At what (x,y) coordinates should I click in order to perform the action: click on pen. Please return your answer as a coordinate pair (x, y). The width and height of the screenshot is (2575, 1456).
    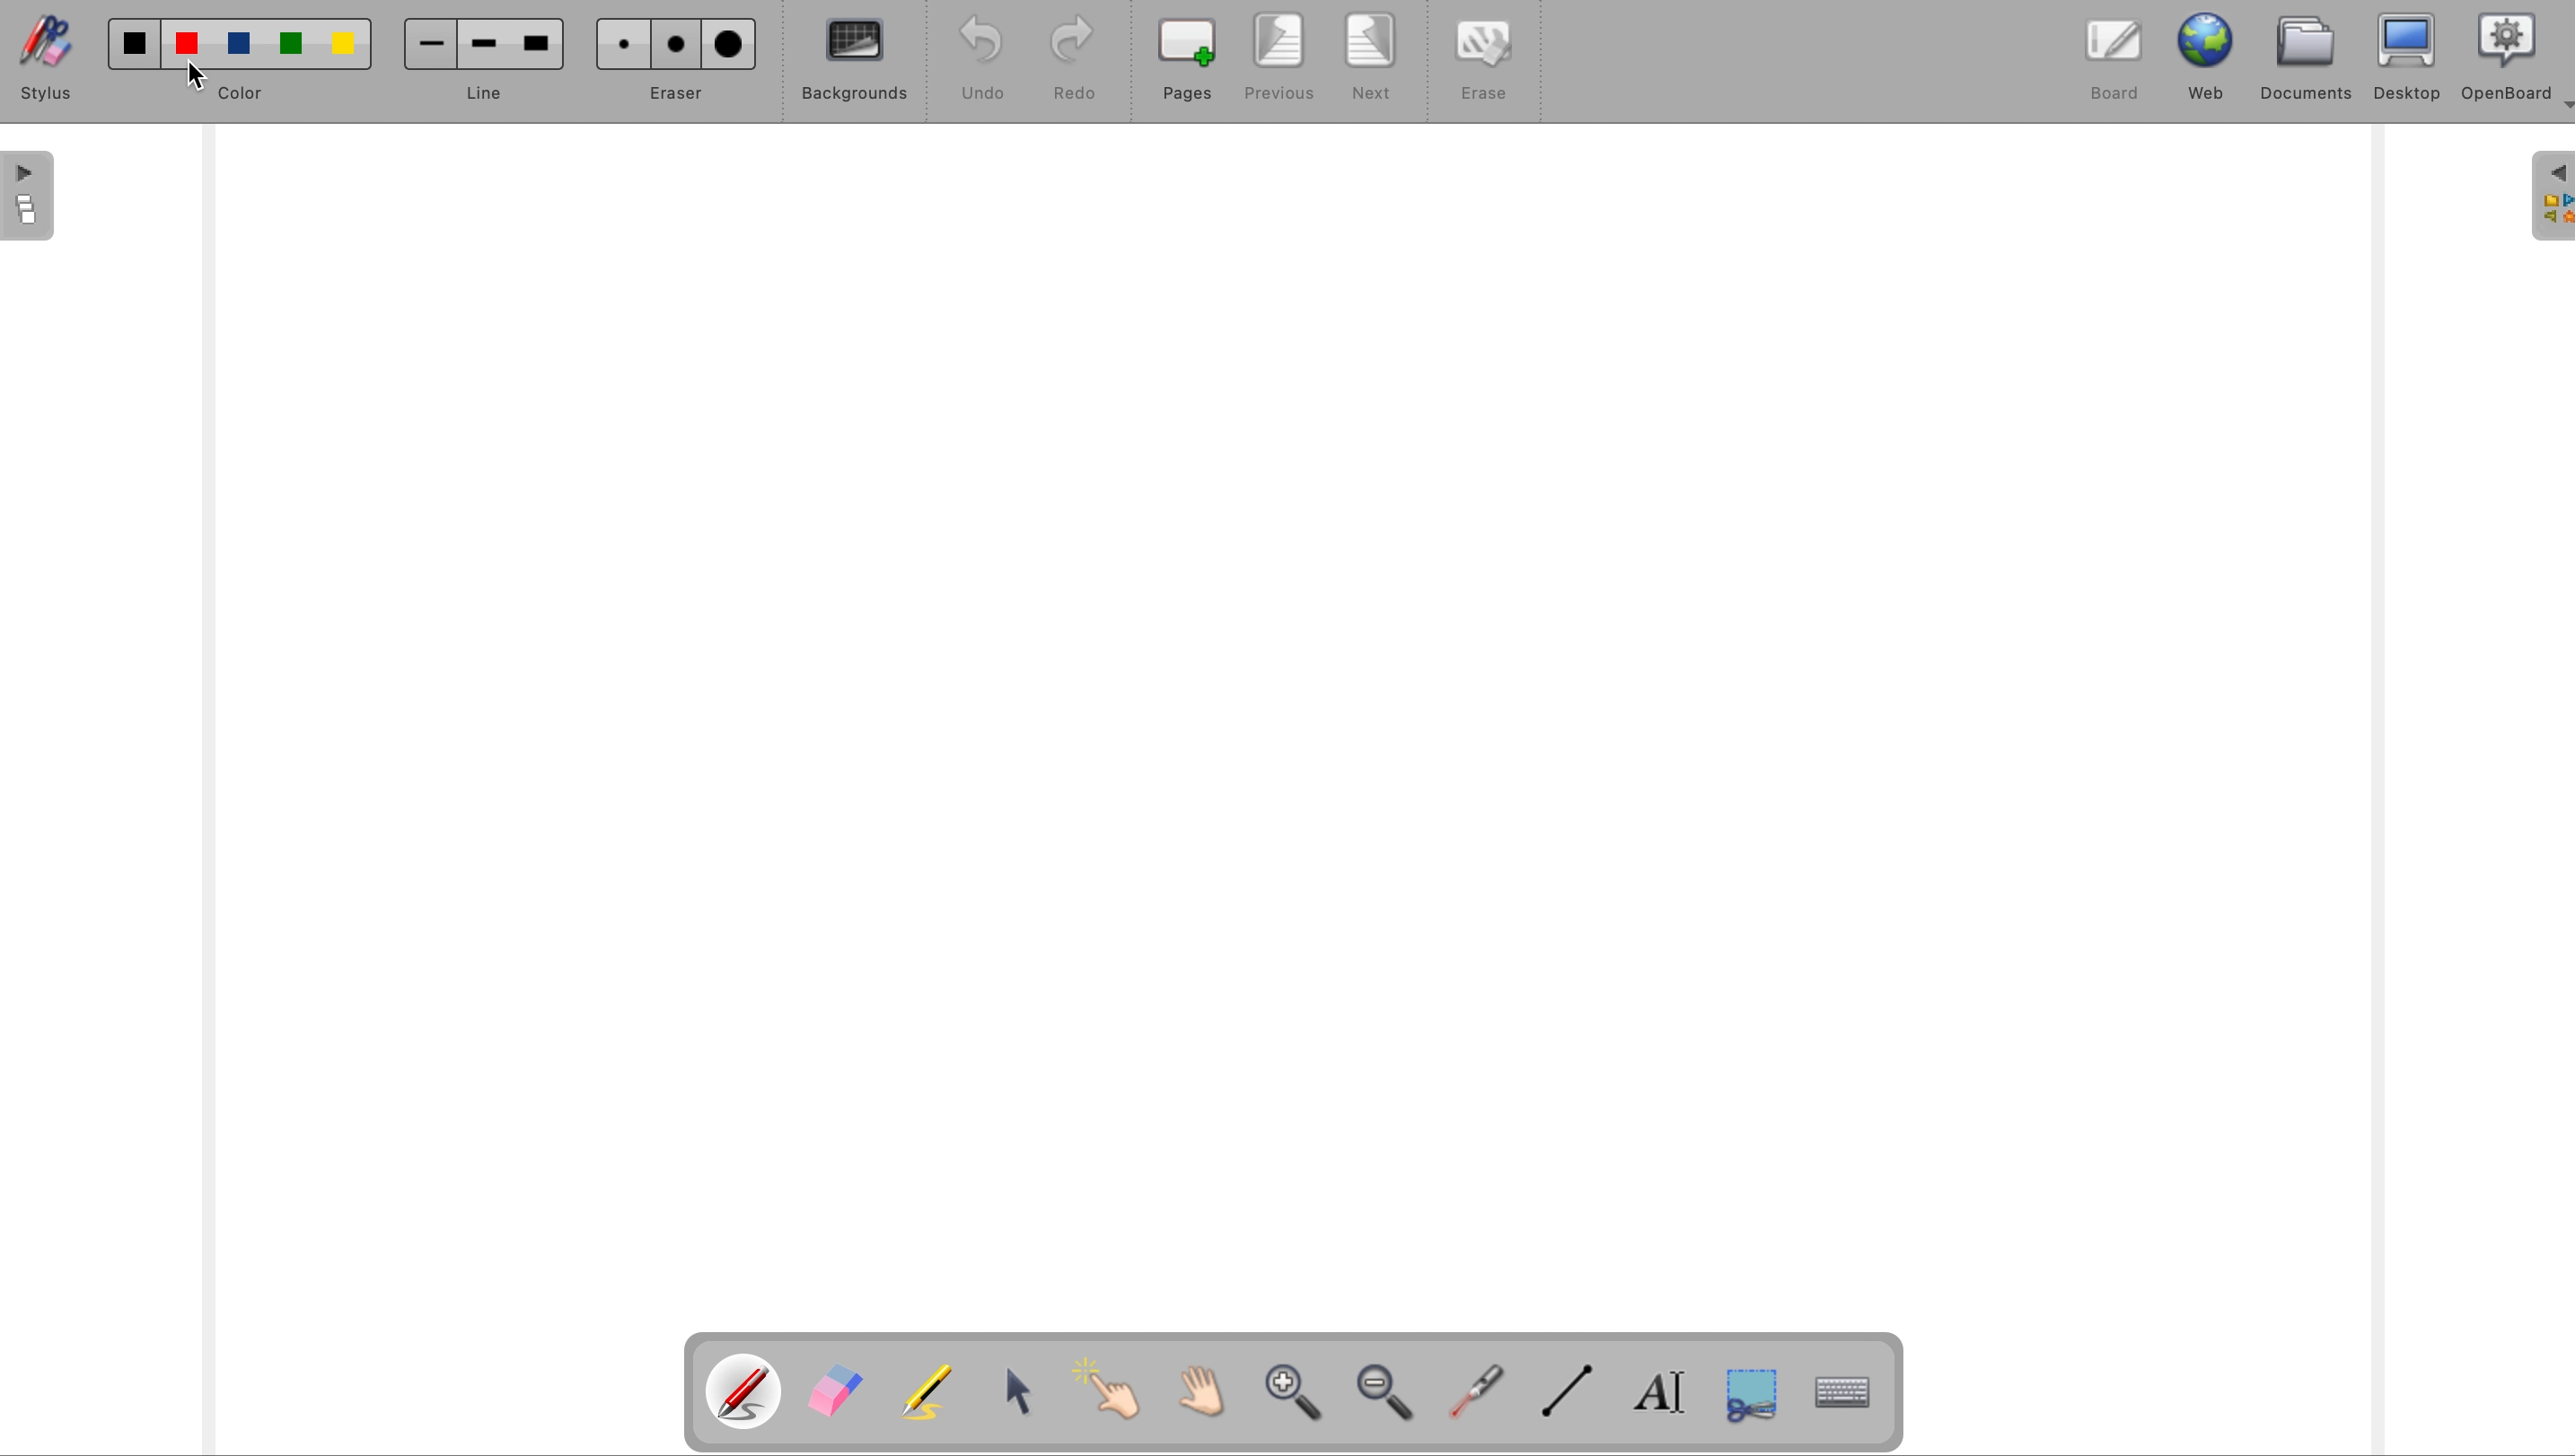
    Looking at the image, I should click on (745, 1392).